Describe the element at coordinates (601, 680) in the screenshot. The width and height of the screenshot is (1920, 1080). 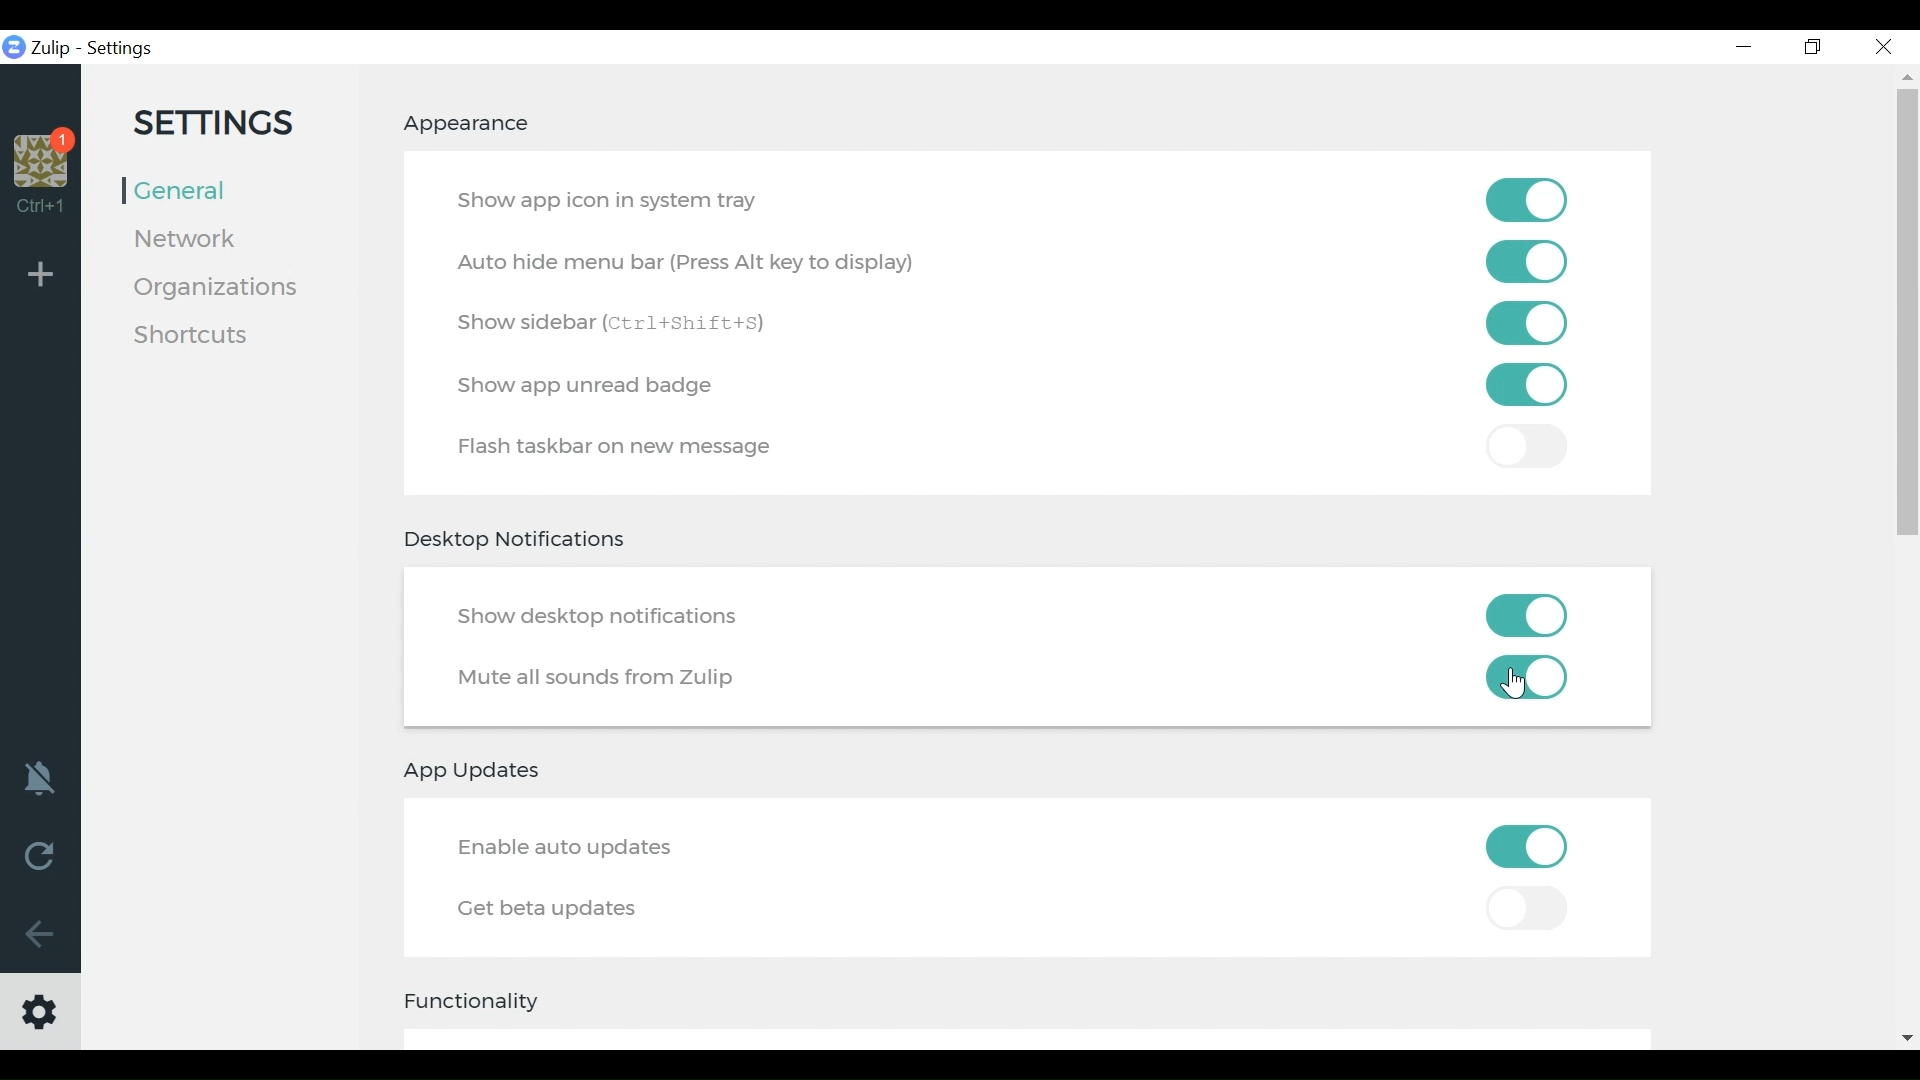
I see `Mute all sounds from Zulip` at that location.